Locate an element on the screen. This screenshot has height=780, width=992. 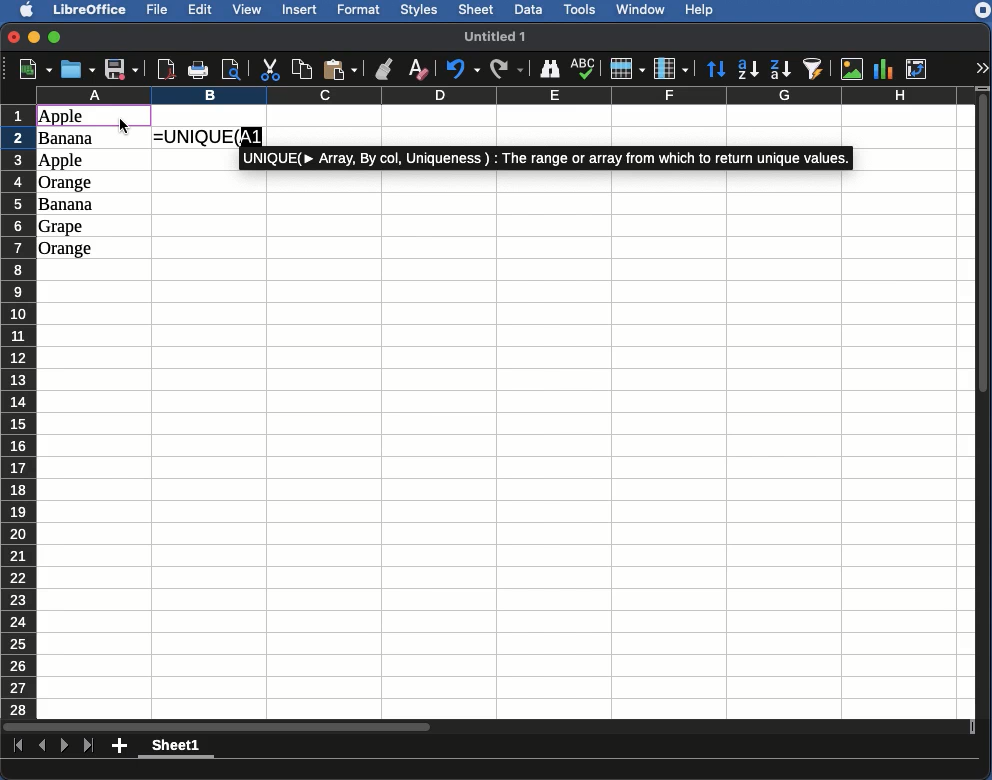
Print preview is located at coordinates (232, 69).